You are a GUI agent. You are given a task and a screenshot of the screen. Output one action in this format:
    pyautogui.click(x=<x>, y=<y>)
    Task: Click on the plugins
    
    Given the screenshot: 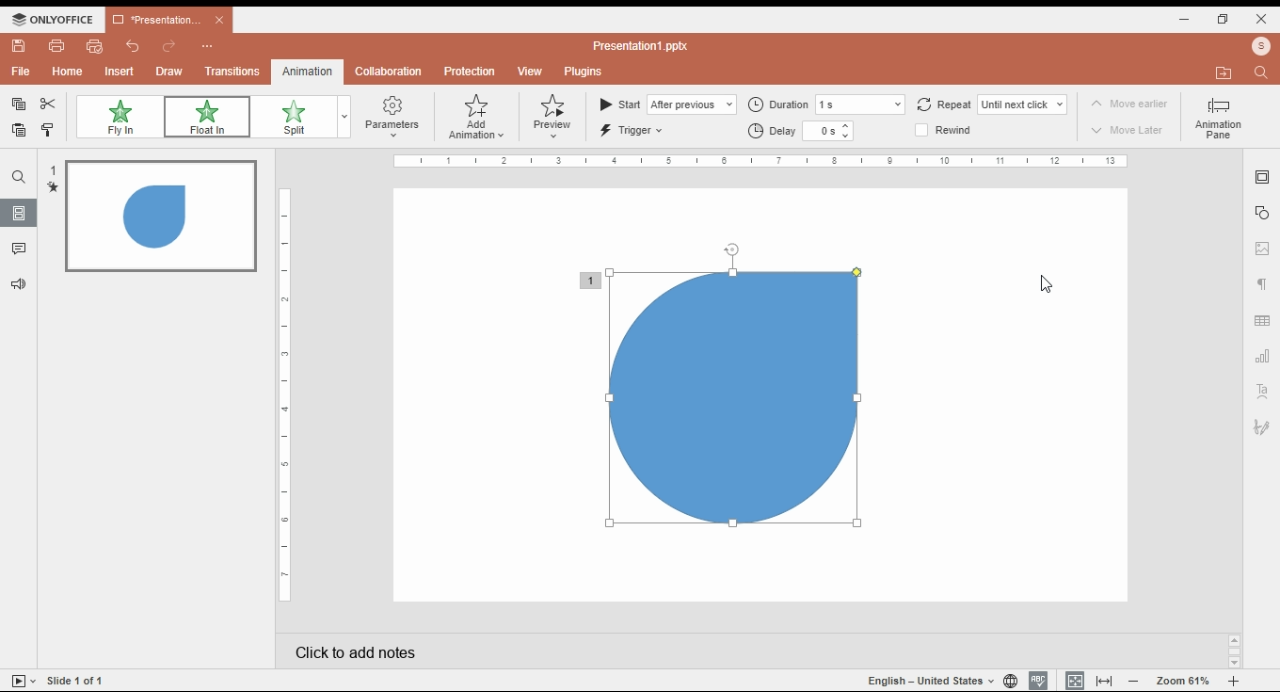 What is the action you would take?
    pyautogui.click(x=586, y=72)
    